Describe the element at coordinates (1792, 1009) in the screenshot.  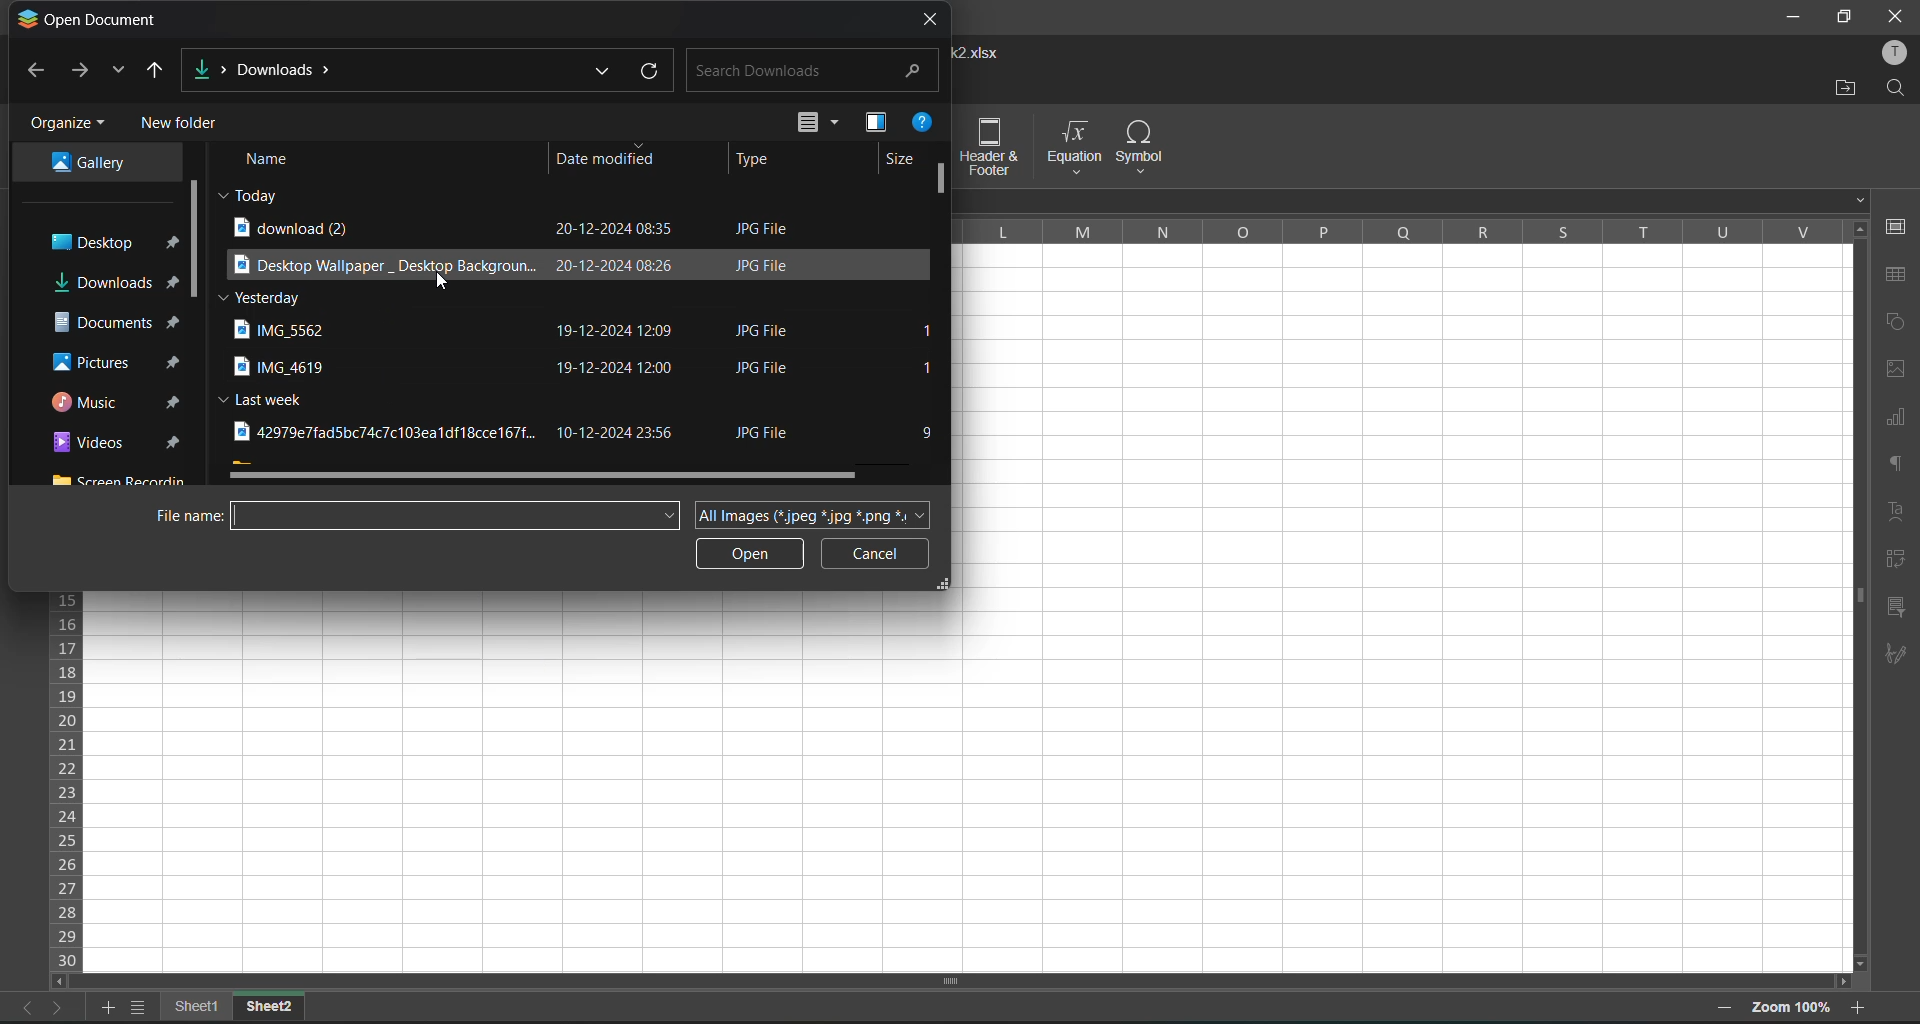
I see `zoom 100%` at that location.